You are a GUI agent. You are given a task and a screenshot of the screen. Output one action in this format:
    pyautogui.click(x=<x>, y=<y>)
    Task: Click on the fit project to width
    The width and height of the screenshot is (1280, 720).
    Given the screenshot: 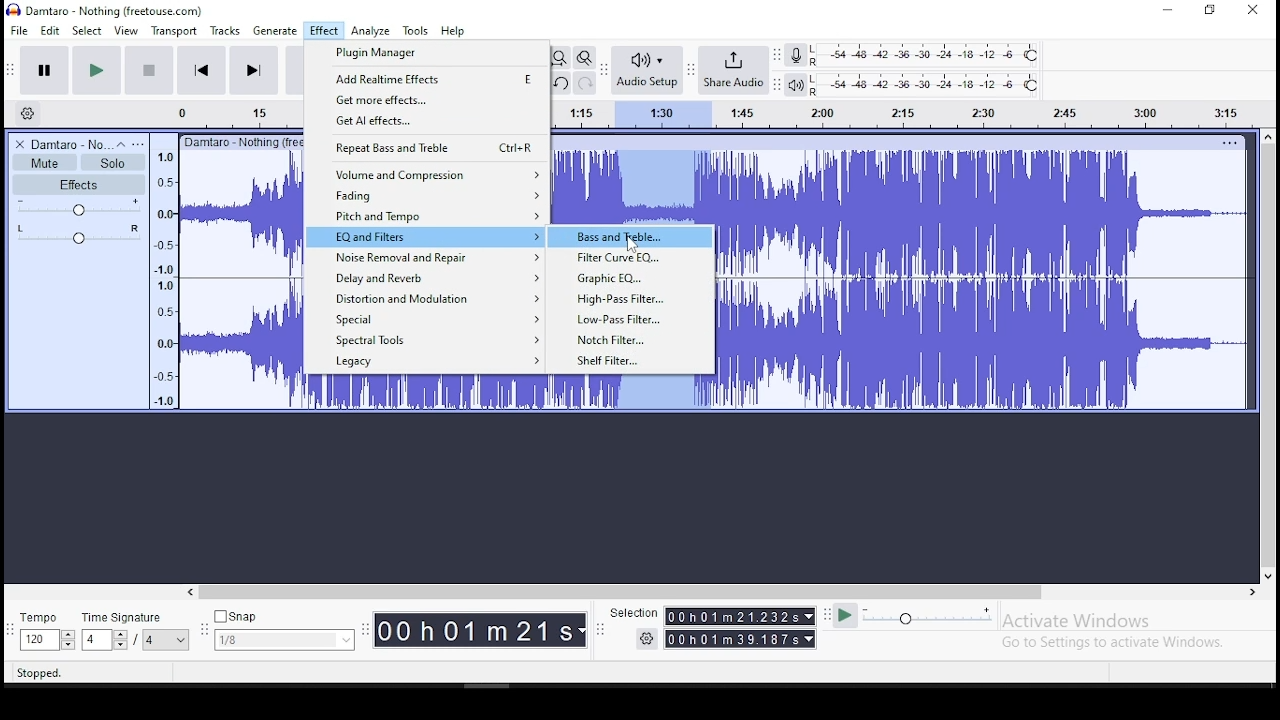 What is the action you would take?
    pyautogui.click(x=559, y=57)
    